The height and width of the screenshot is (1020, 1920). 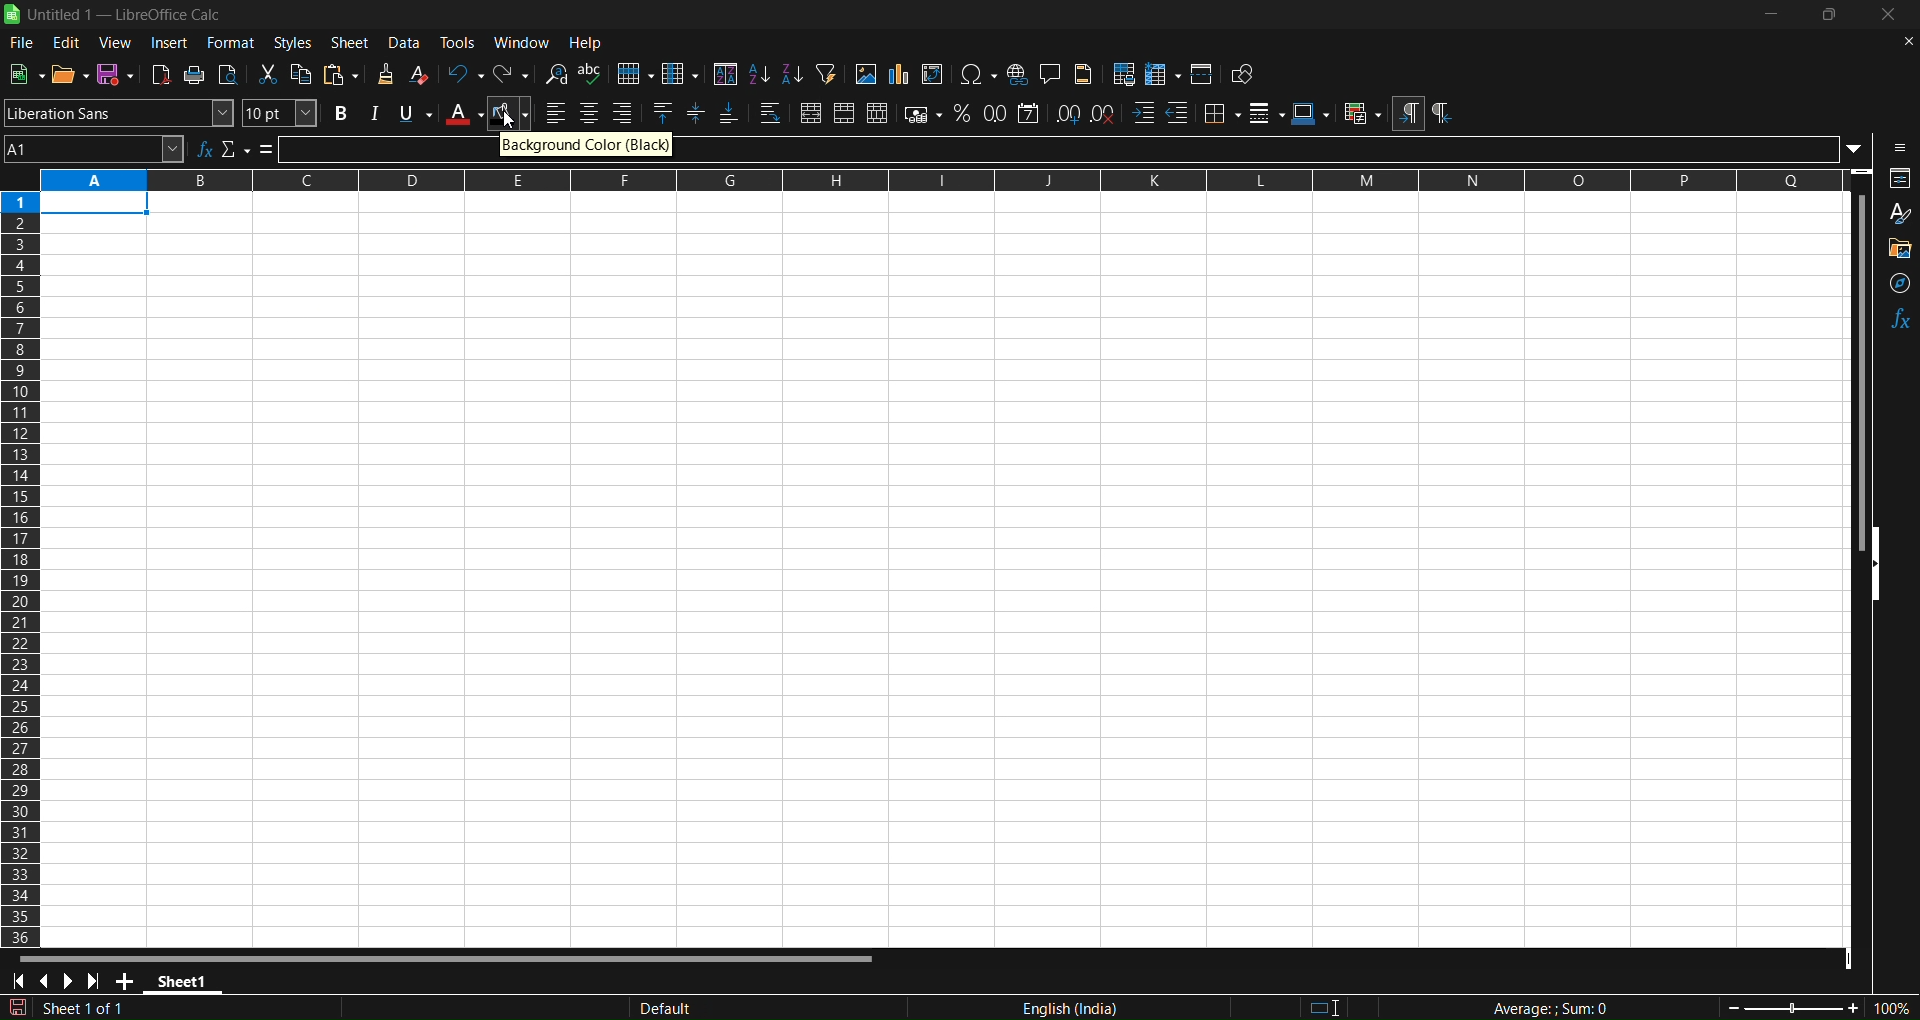 I want to click on data, so click(x=404, y=43).